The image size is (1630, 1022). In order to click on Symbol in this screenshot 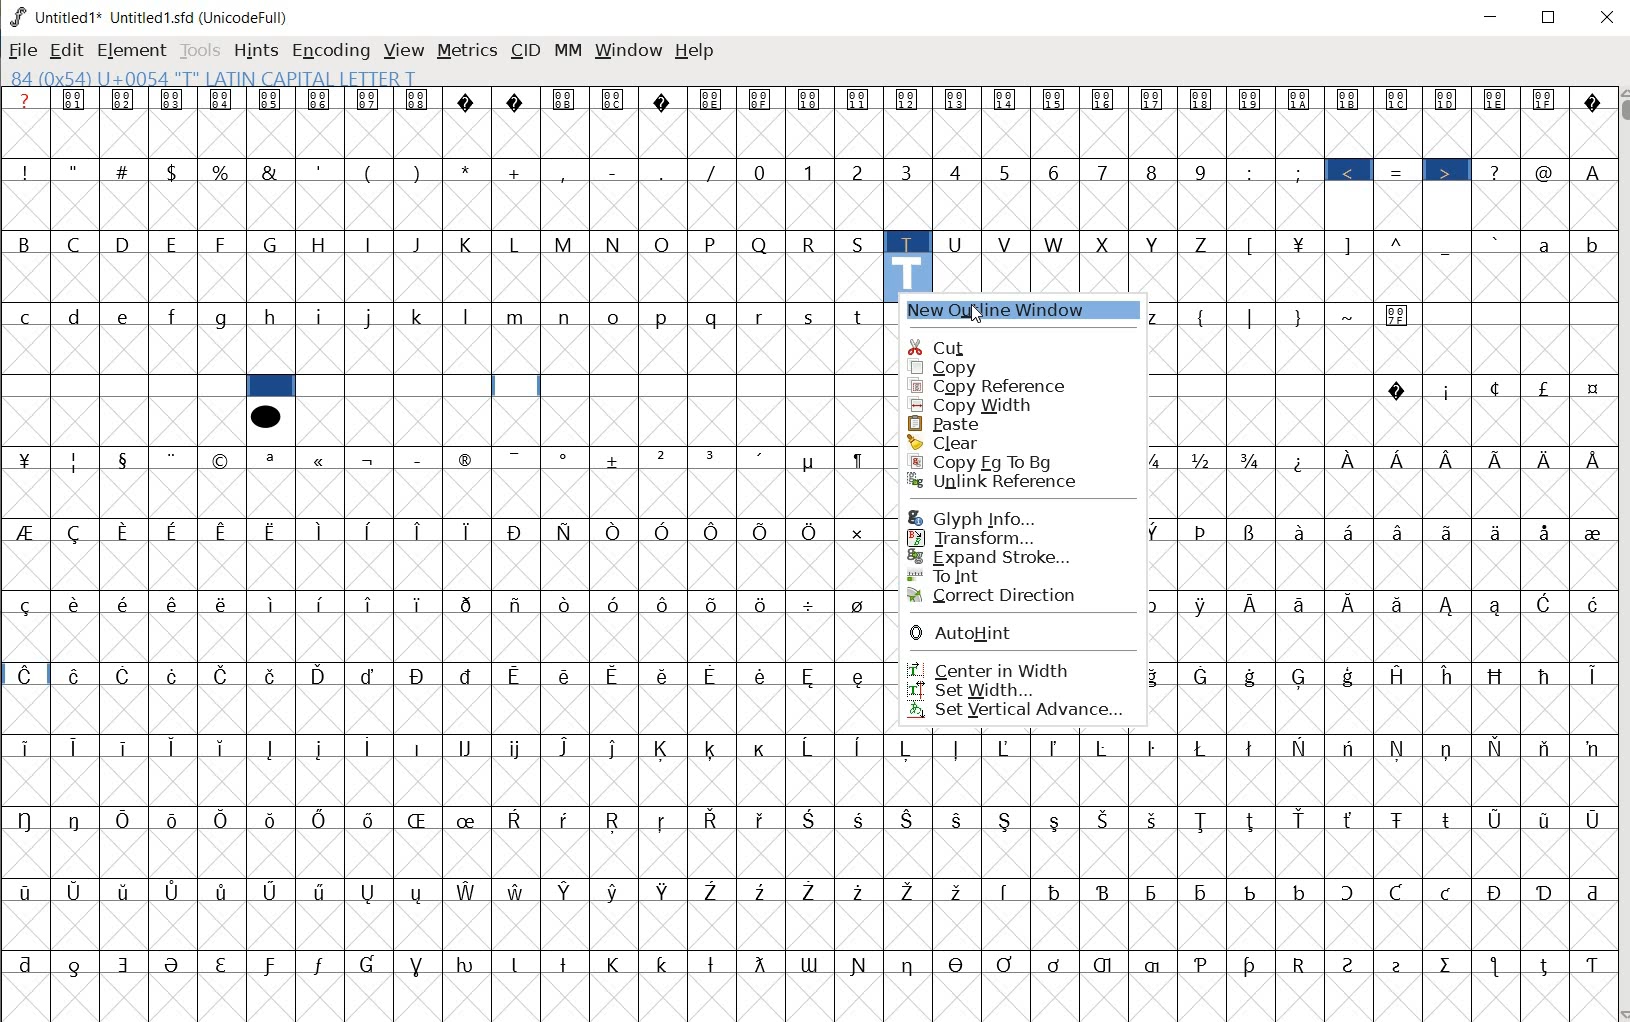, I will do `click(764, 748)`.